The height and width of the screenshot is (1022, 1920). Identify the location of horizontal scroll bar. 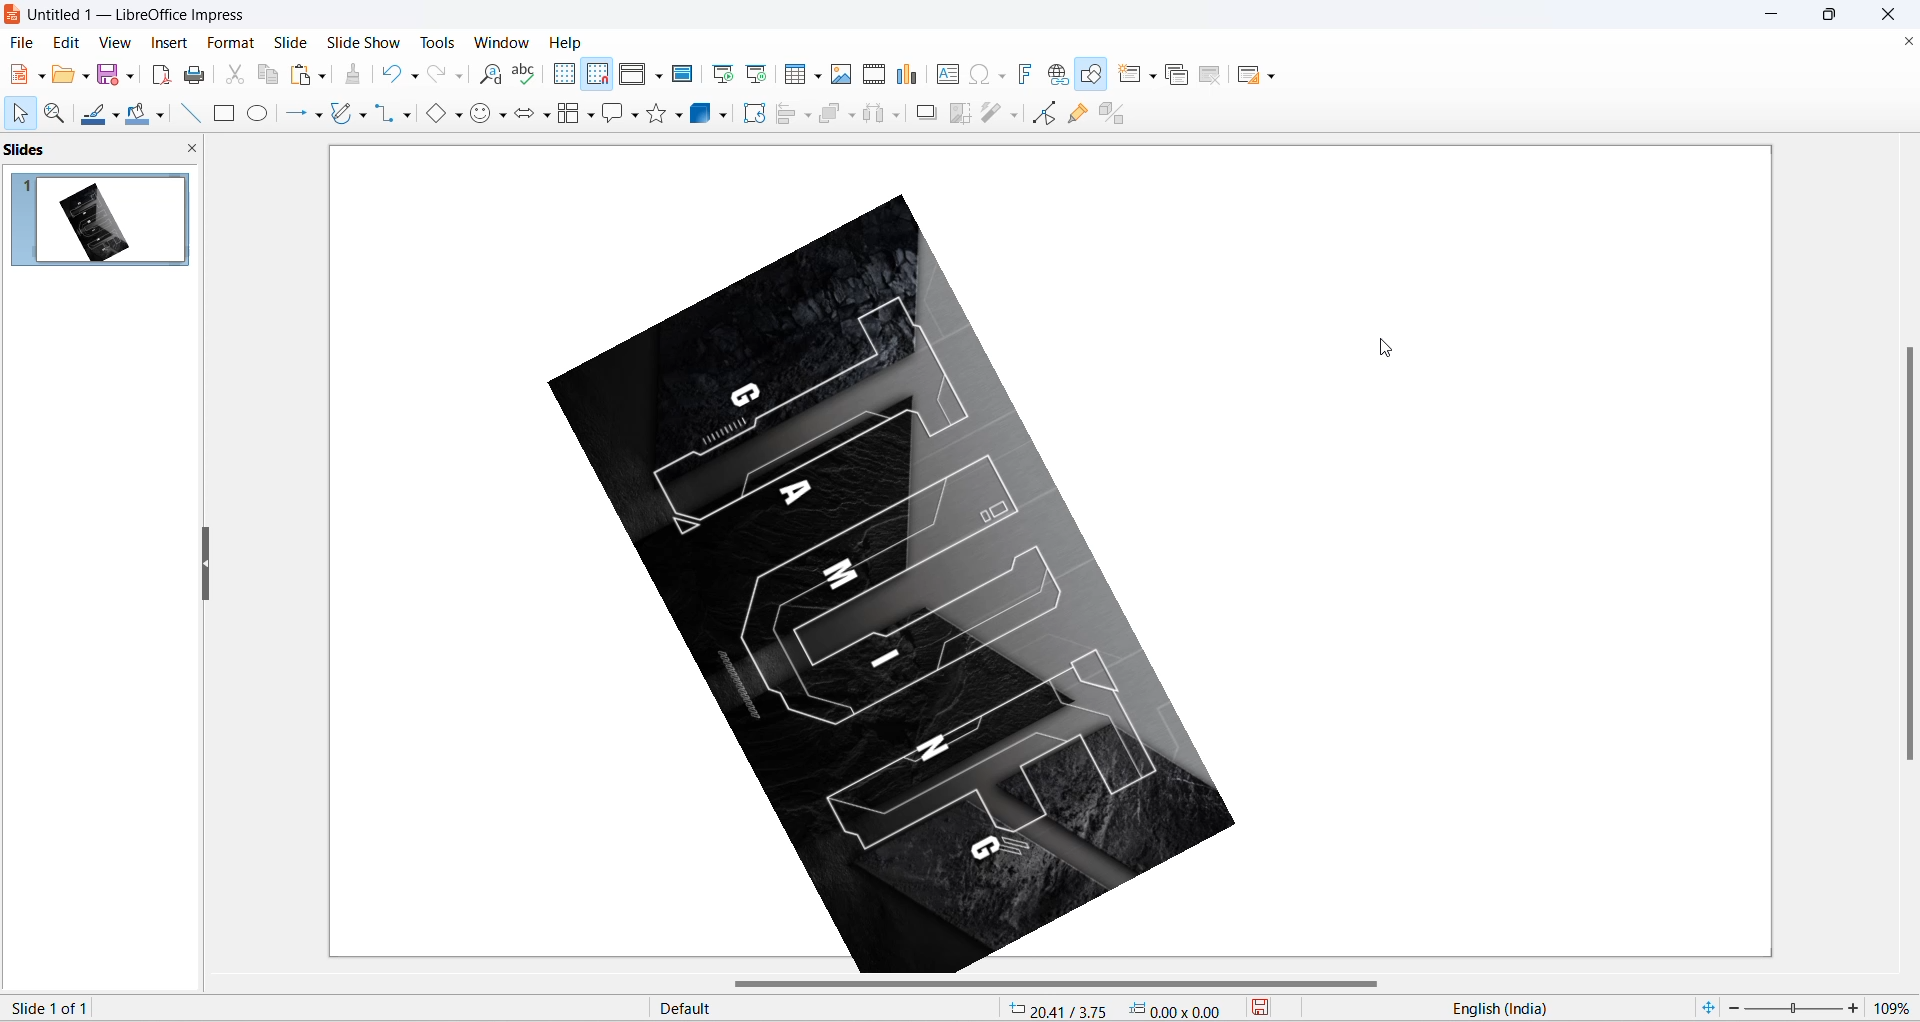
(1061, 985).